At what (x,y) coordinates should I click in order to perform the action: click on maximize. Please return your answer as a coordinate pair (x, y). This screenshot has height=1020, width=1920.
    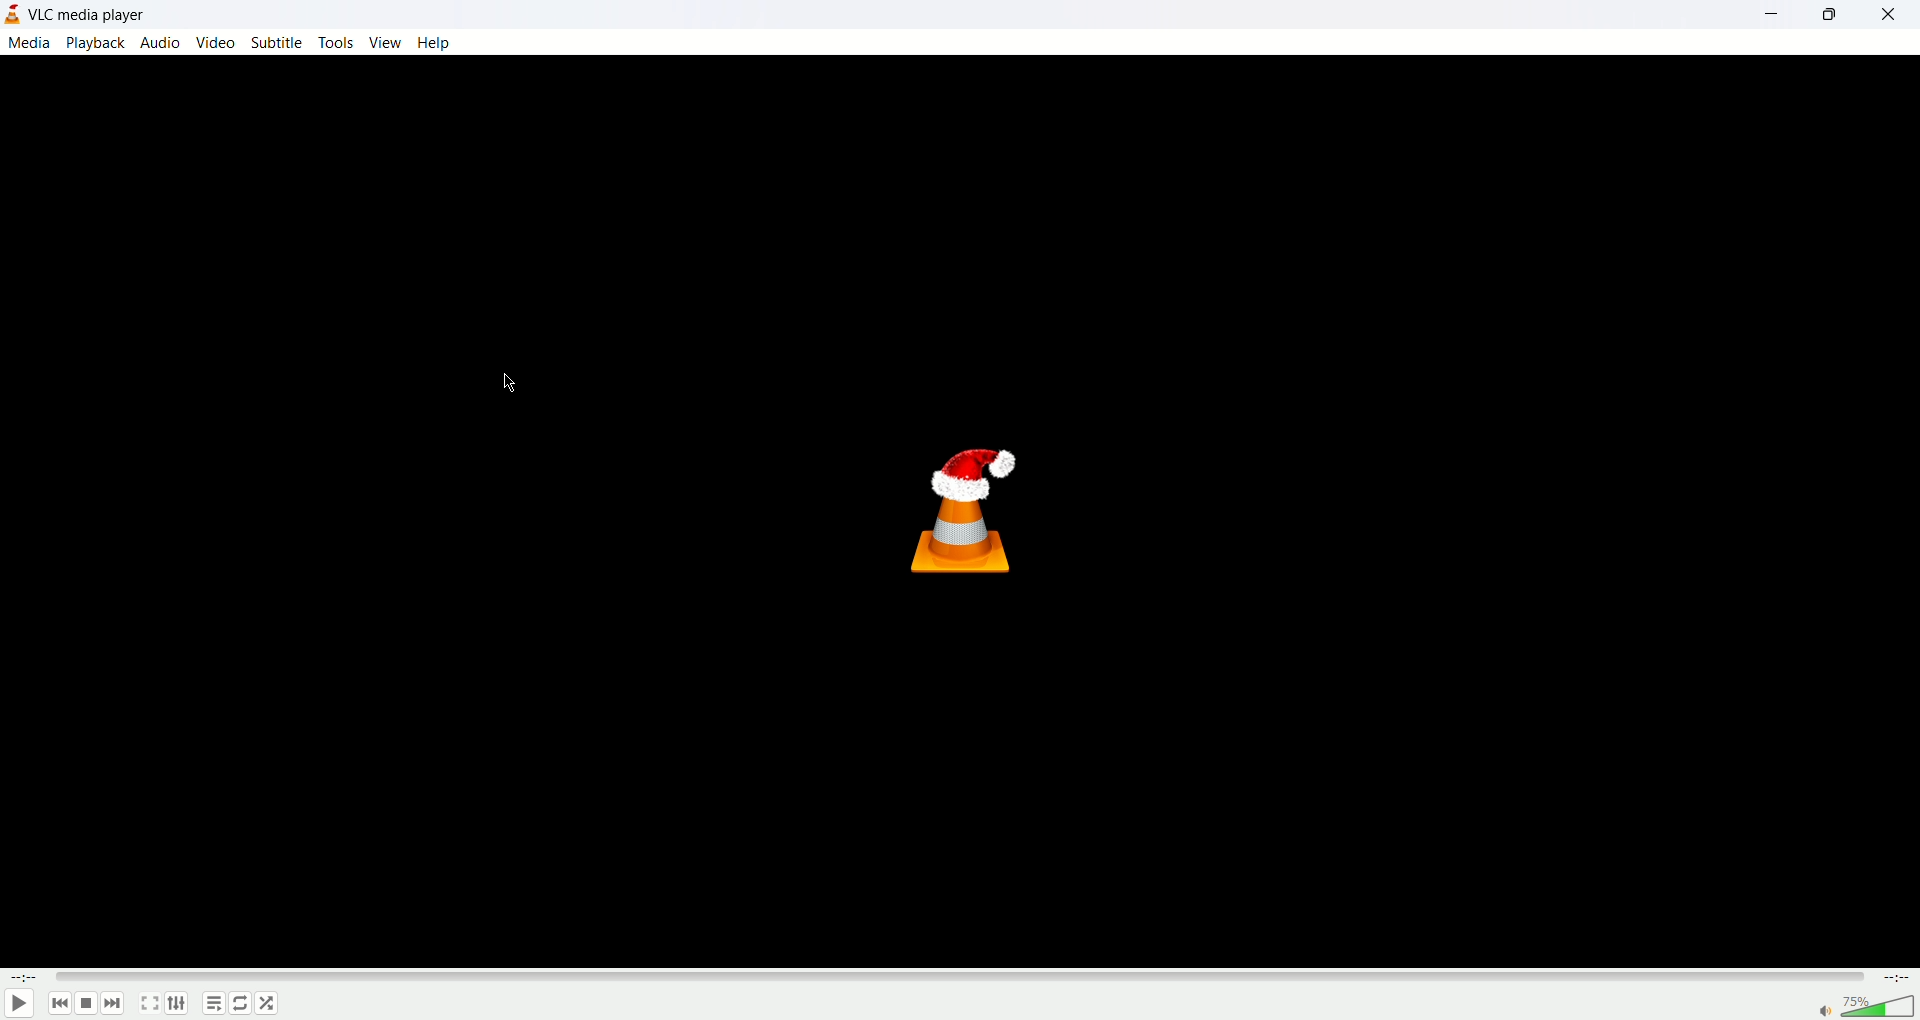
    Looking at the image, I should click on (1837, 14).